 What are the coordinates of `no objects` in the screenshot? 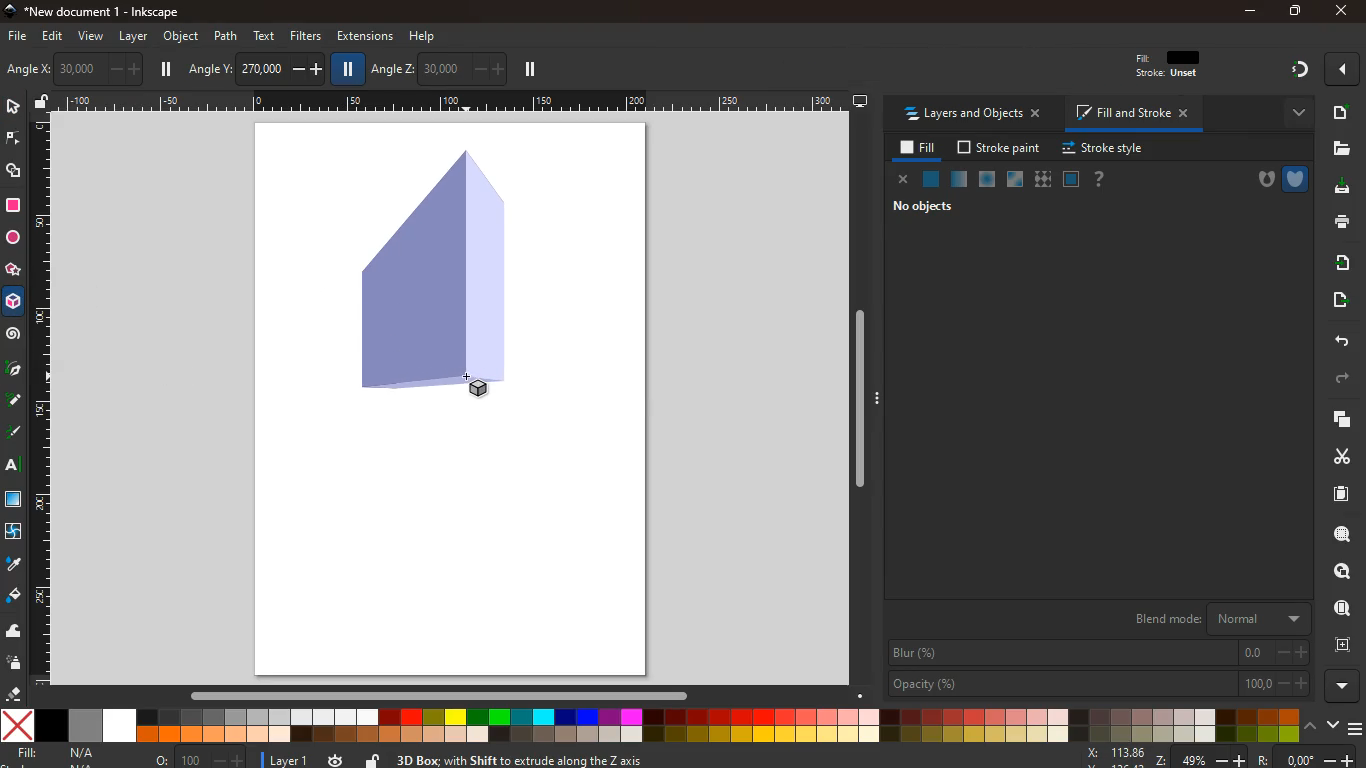 It's located at (925, 209).